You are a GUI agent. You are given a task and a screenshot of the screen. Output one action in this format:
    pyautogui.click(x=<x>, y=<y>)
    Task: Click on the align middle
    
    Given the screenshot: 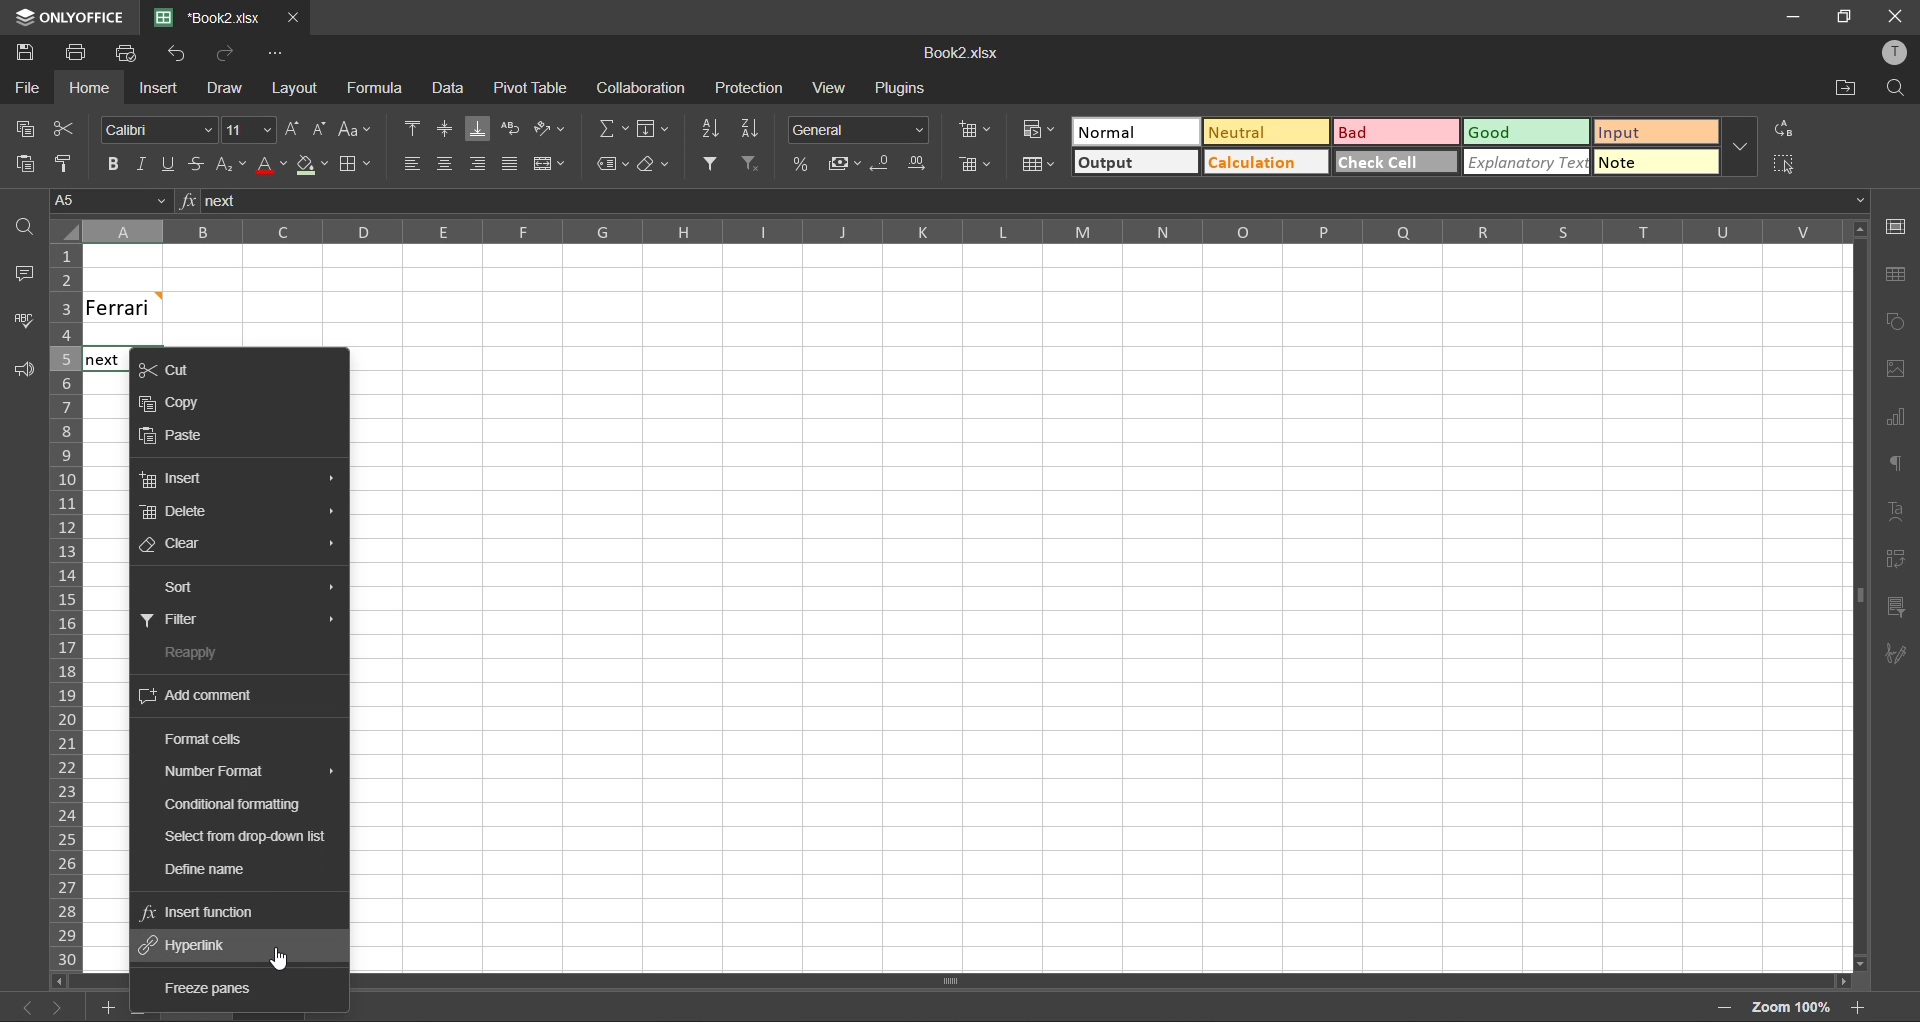 What is the action you would take?
    pyautogui.click(x=447, y=130)
    